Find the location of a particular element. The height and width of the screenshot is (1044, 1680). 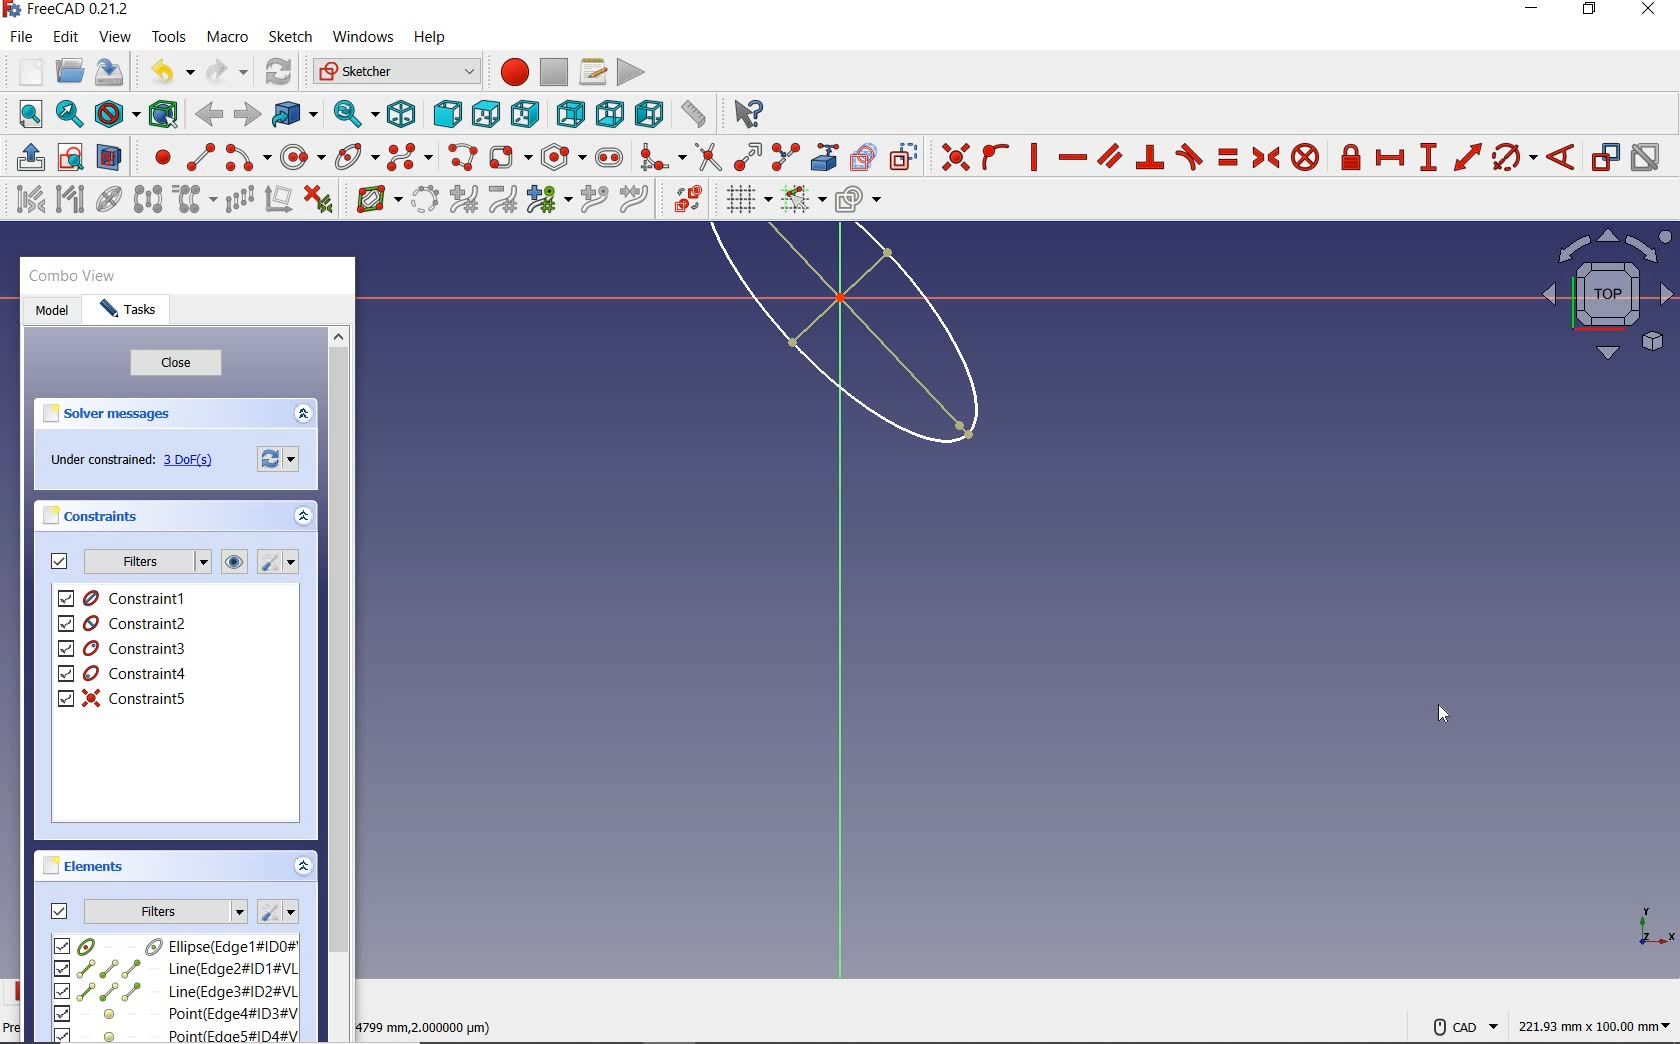

toggle grid is located at coordinates (746, 199).